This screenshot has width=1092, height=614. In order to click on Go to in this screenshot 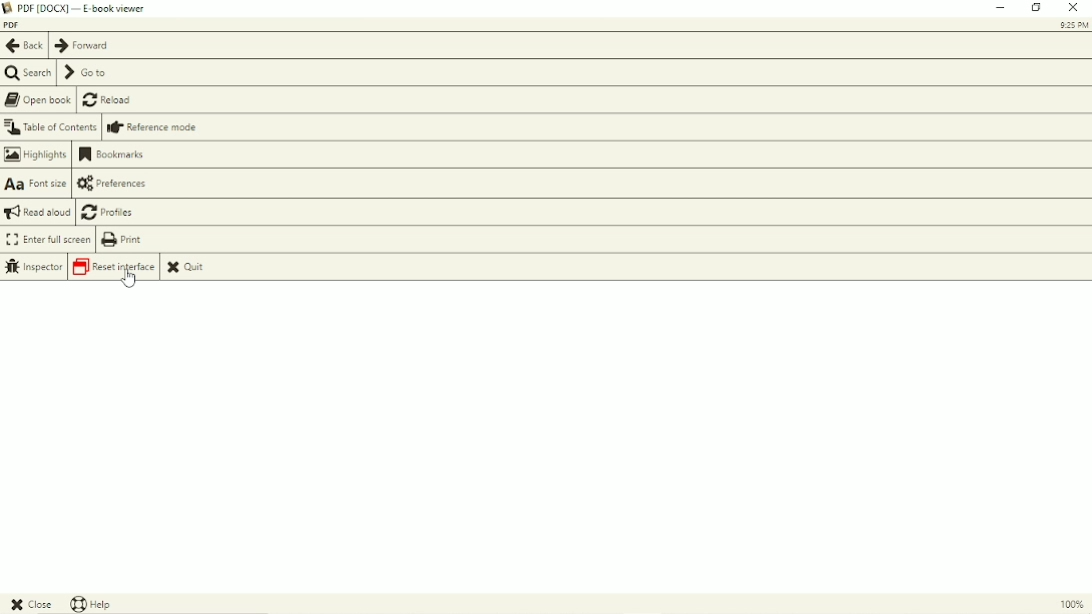, I will do `click(84, 72)`.